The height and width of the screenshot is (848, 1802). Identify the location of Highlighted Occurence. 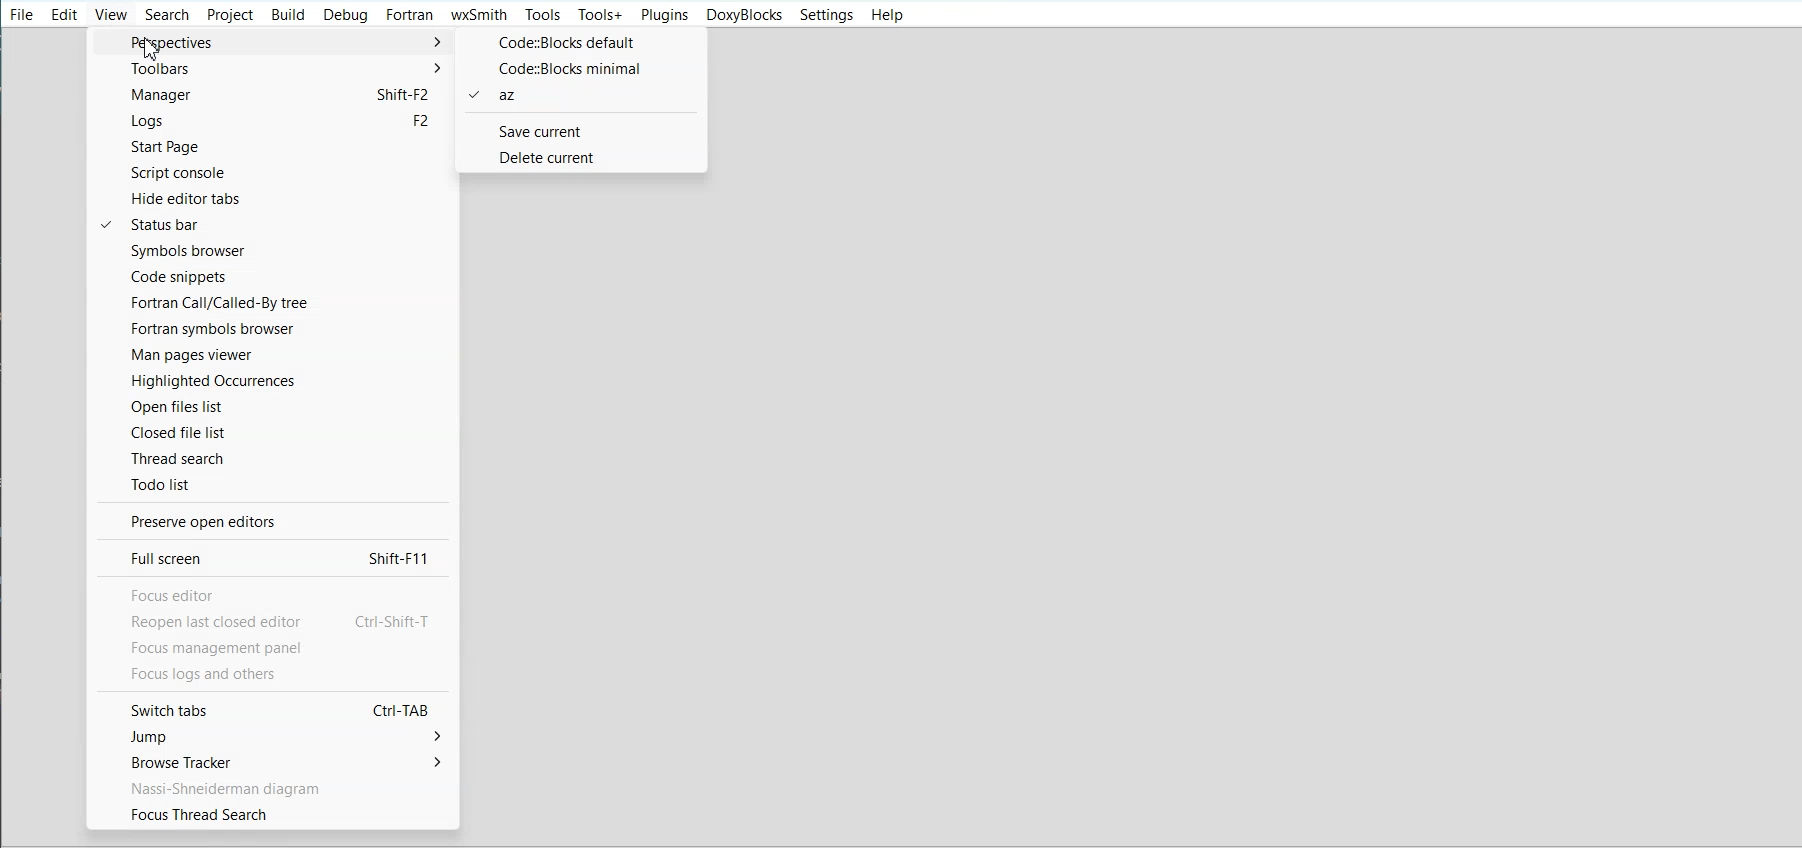
(271, 380).